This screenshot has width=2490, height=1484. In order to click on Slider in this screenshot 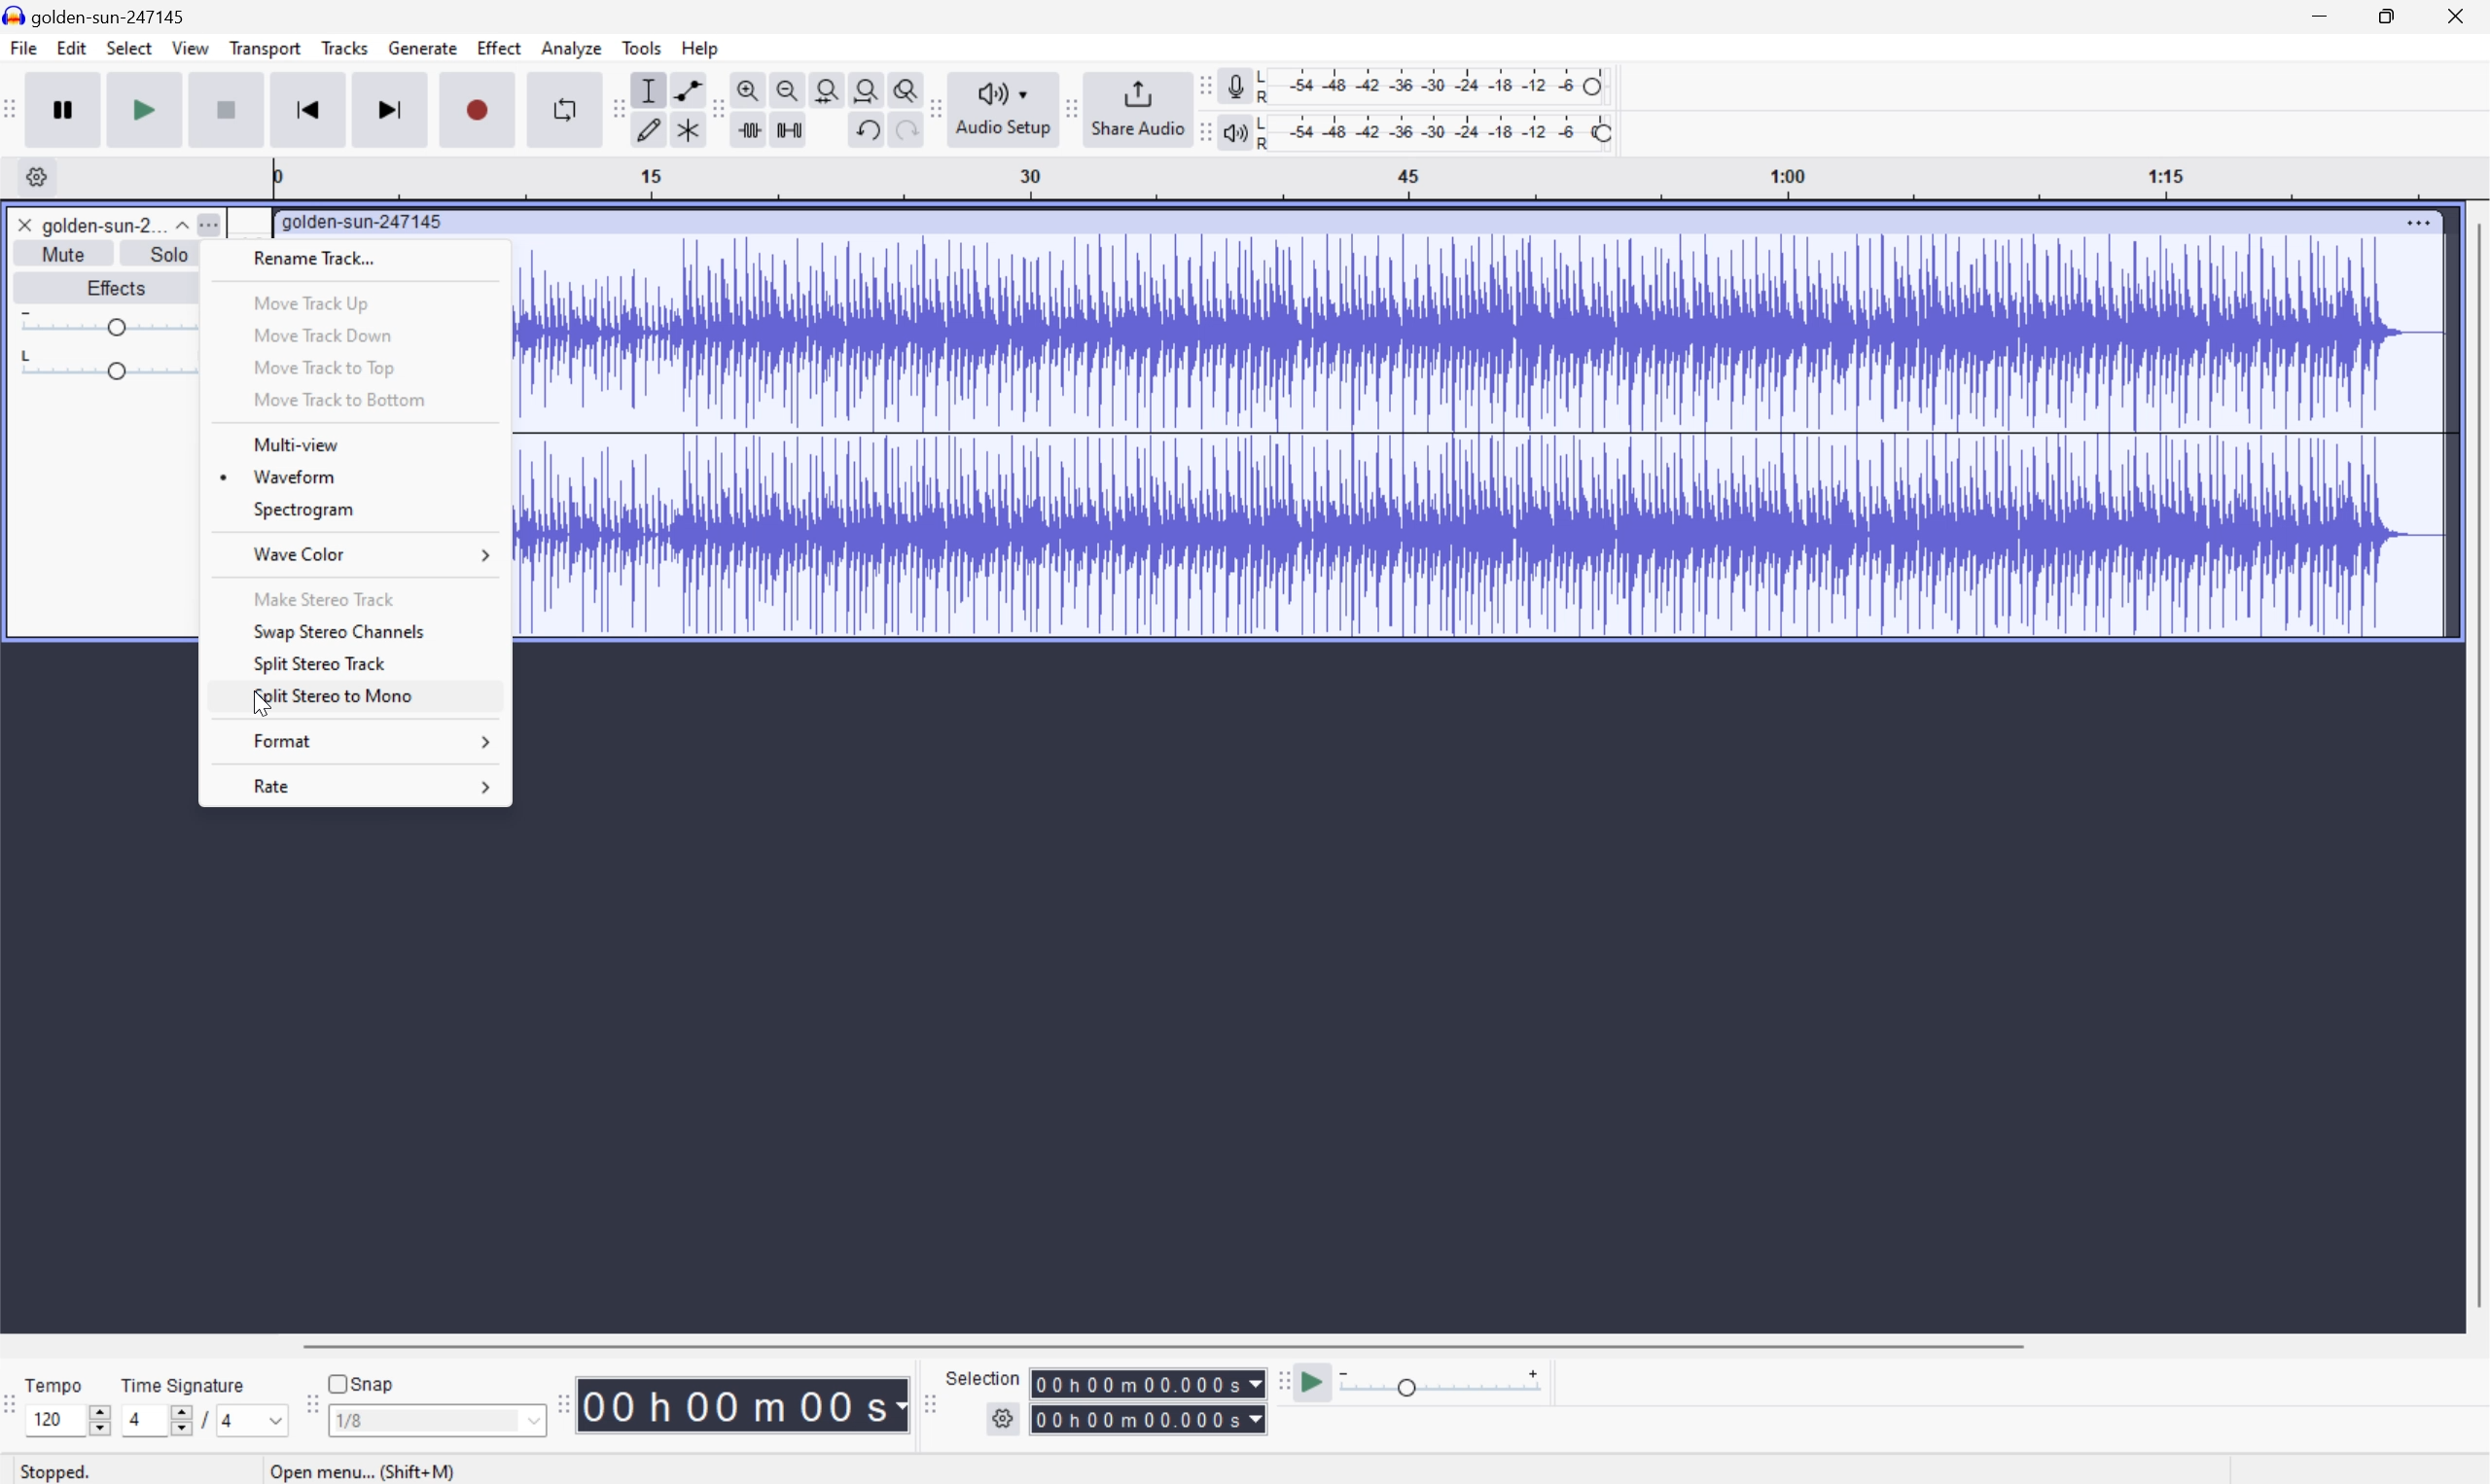, I will do `click(95, 1415)`.